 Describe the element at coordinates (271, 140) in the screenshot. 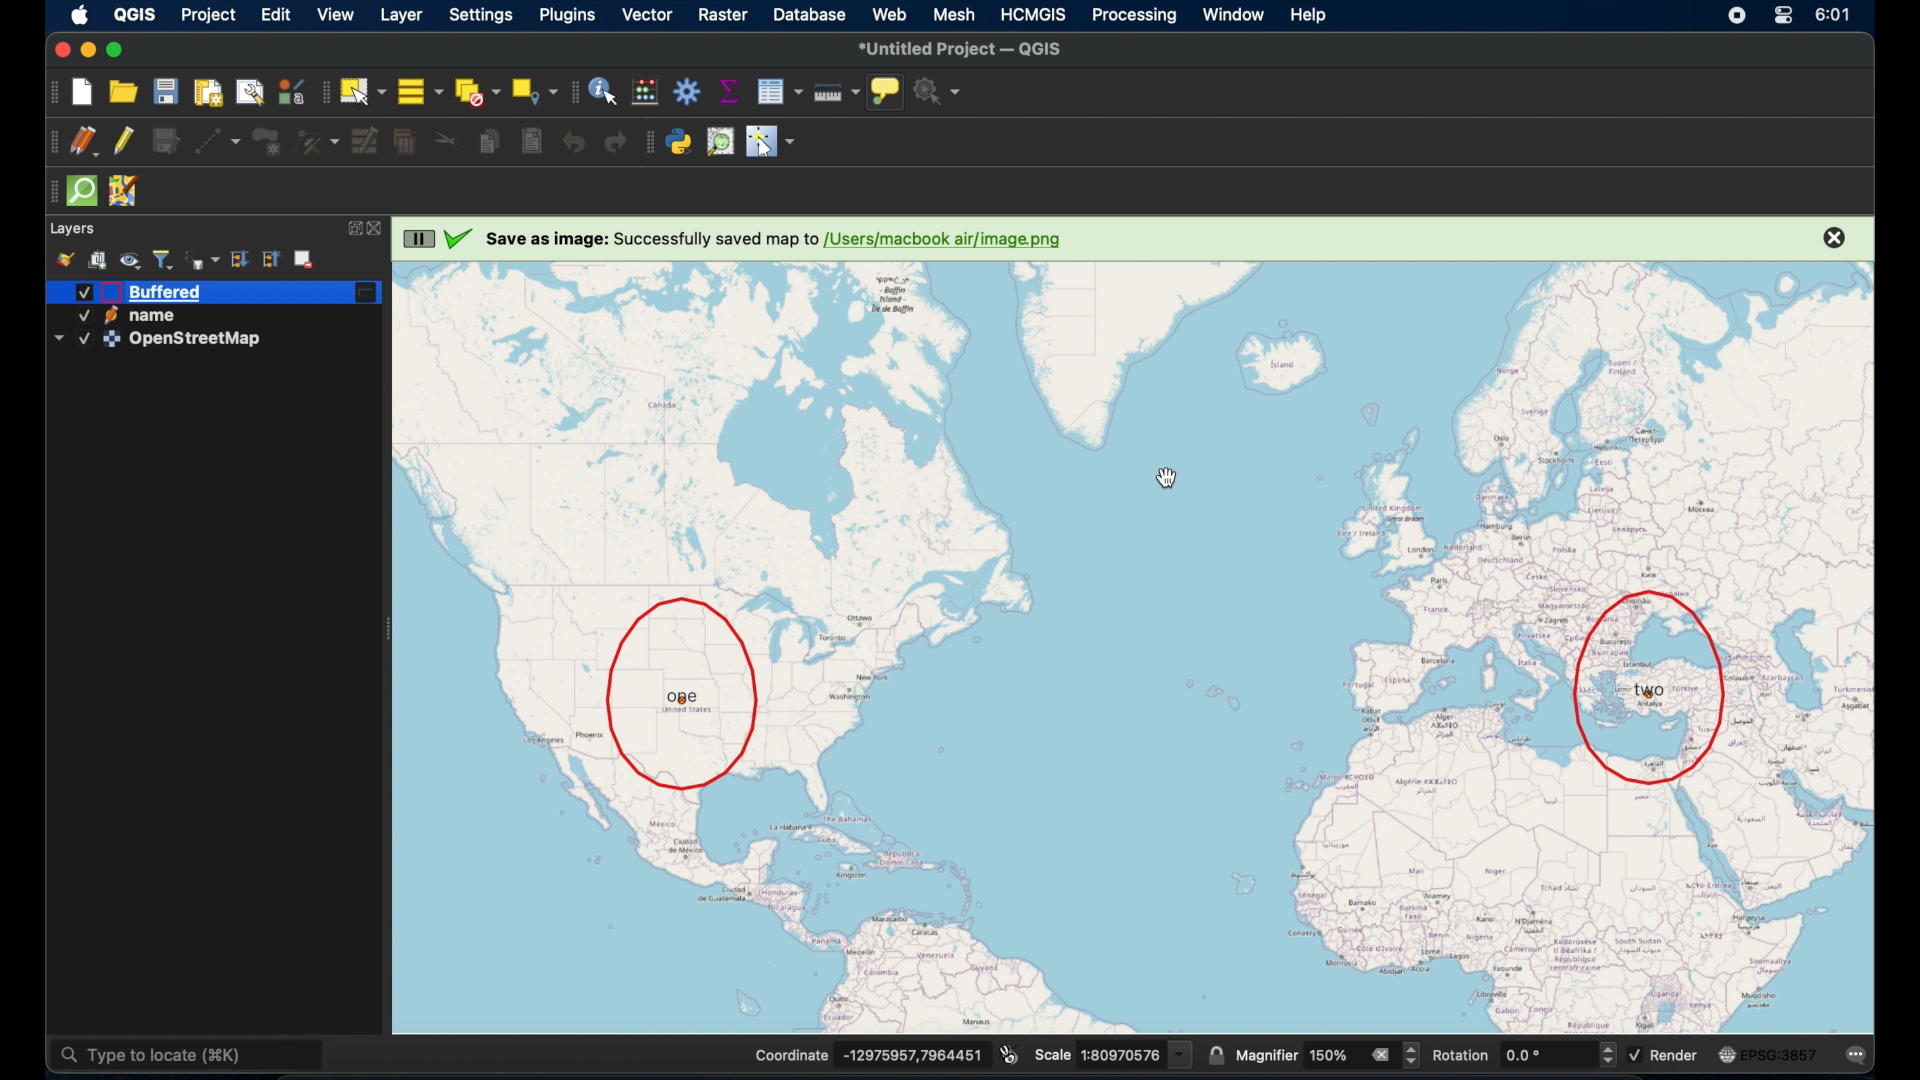

I see `add polygon feature` at that location.